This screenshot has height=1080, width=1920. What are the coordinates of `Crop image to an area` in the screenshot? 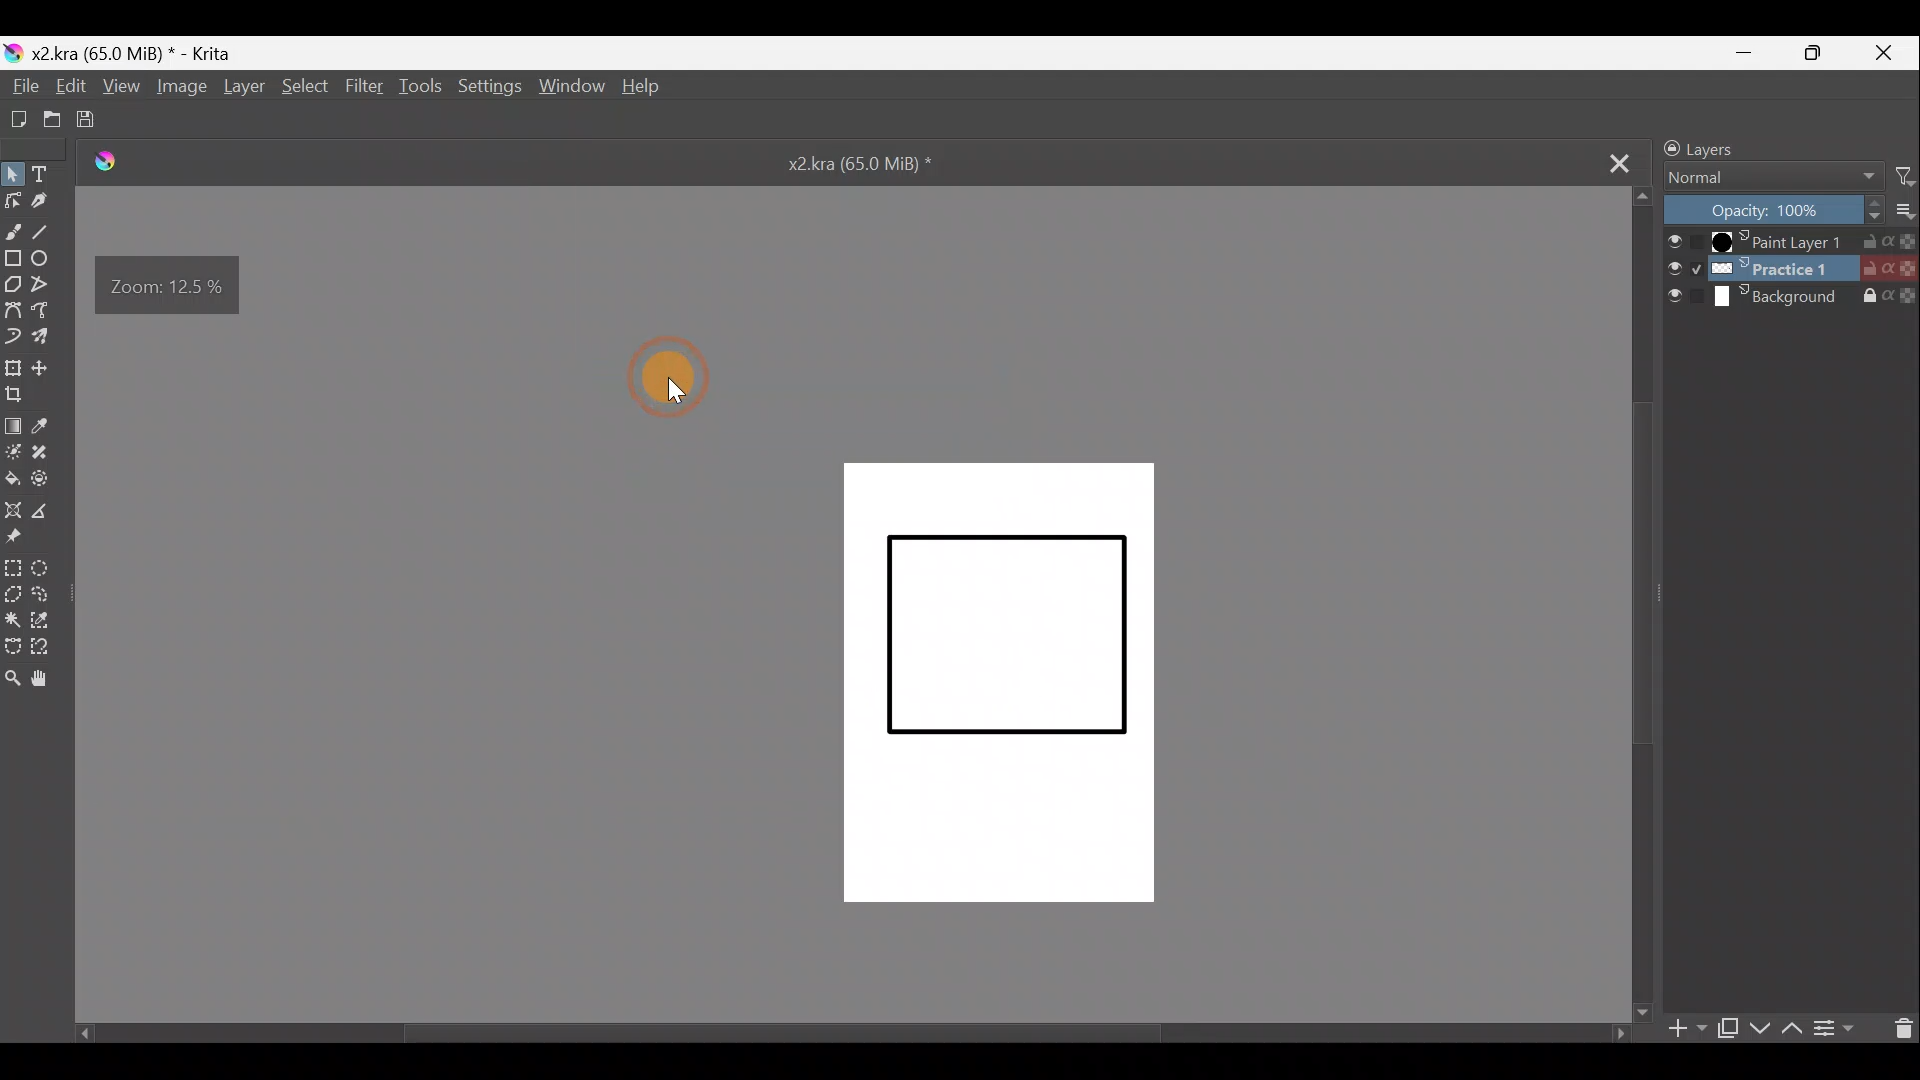 It's located at (20, 399).